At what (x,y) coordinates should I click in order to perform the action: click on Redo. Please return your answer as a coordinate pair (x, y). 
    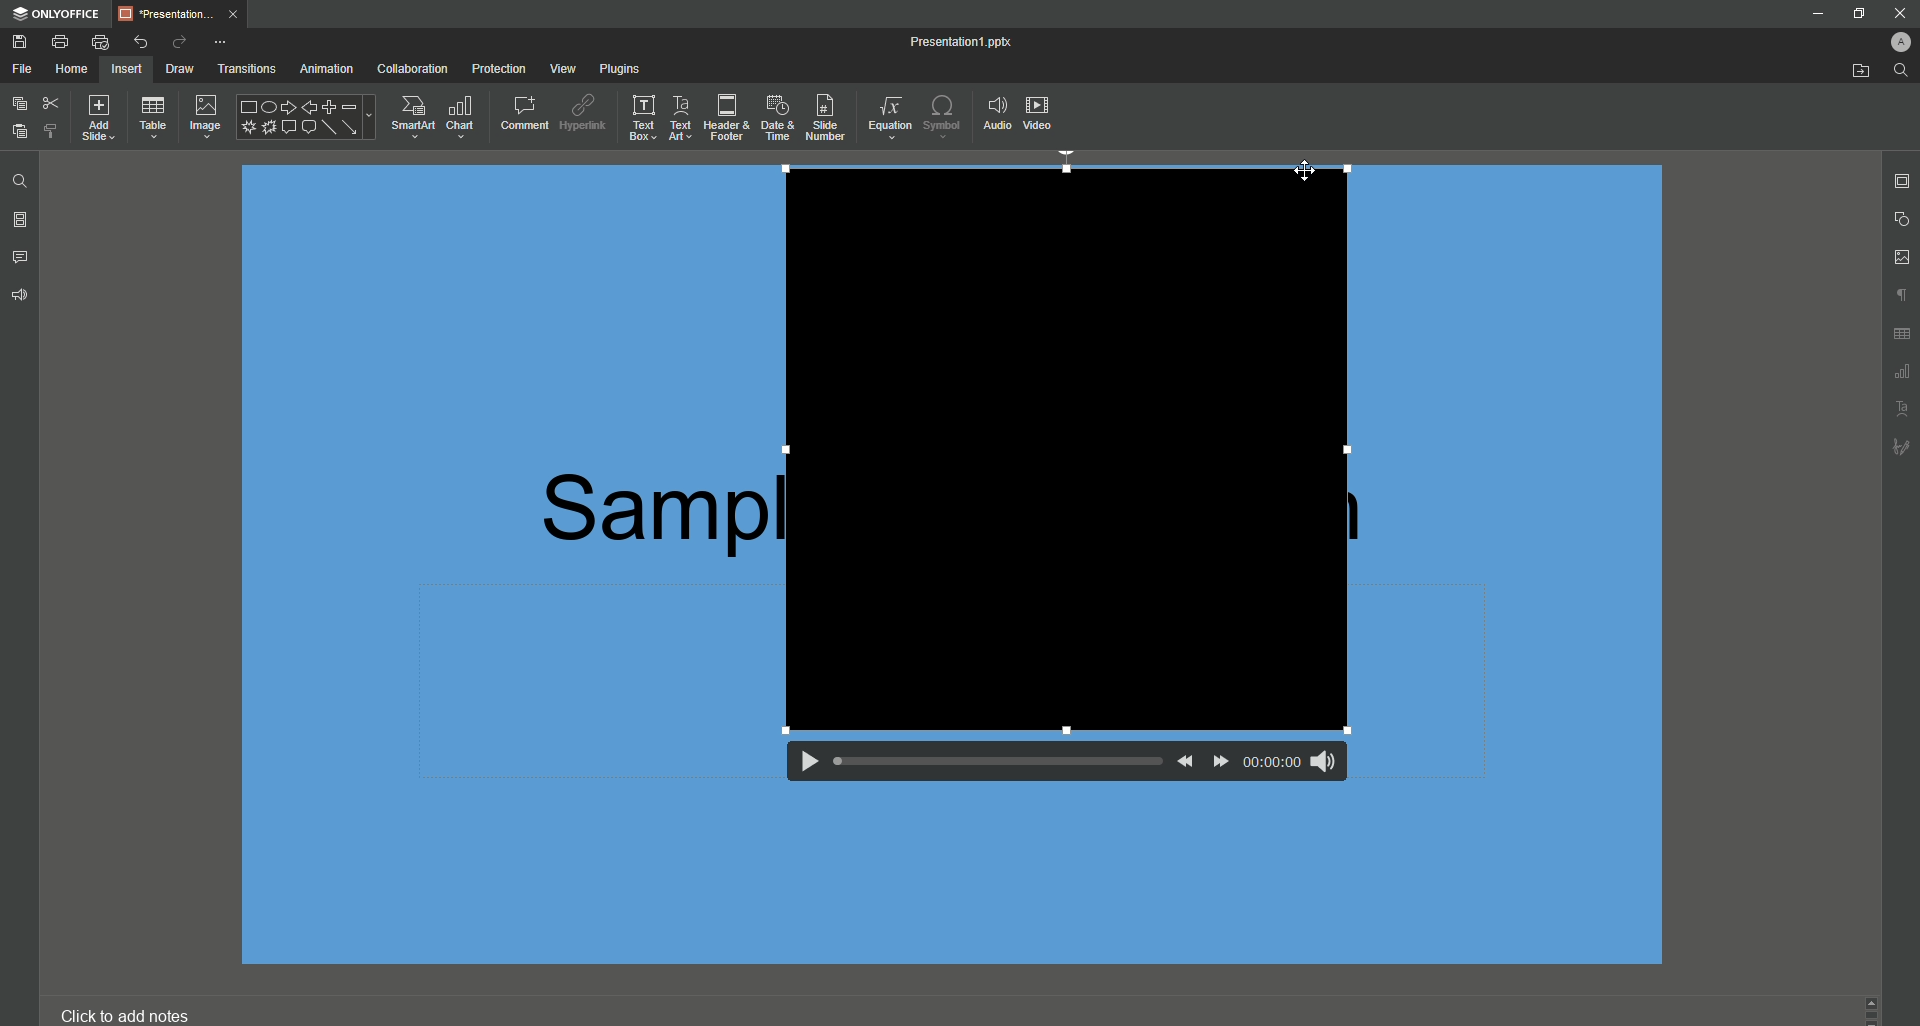
    Looking at the image, I should click on (178, 42).